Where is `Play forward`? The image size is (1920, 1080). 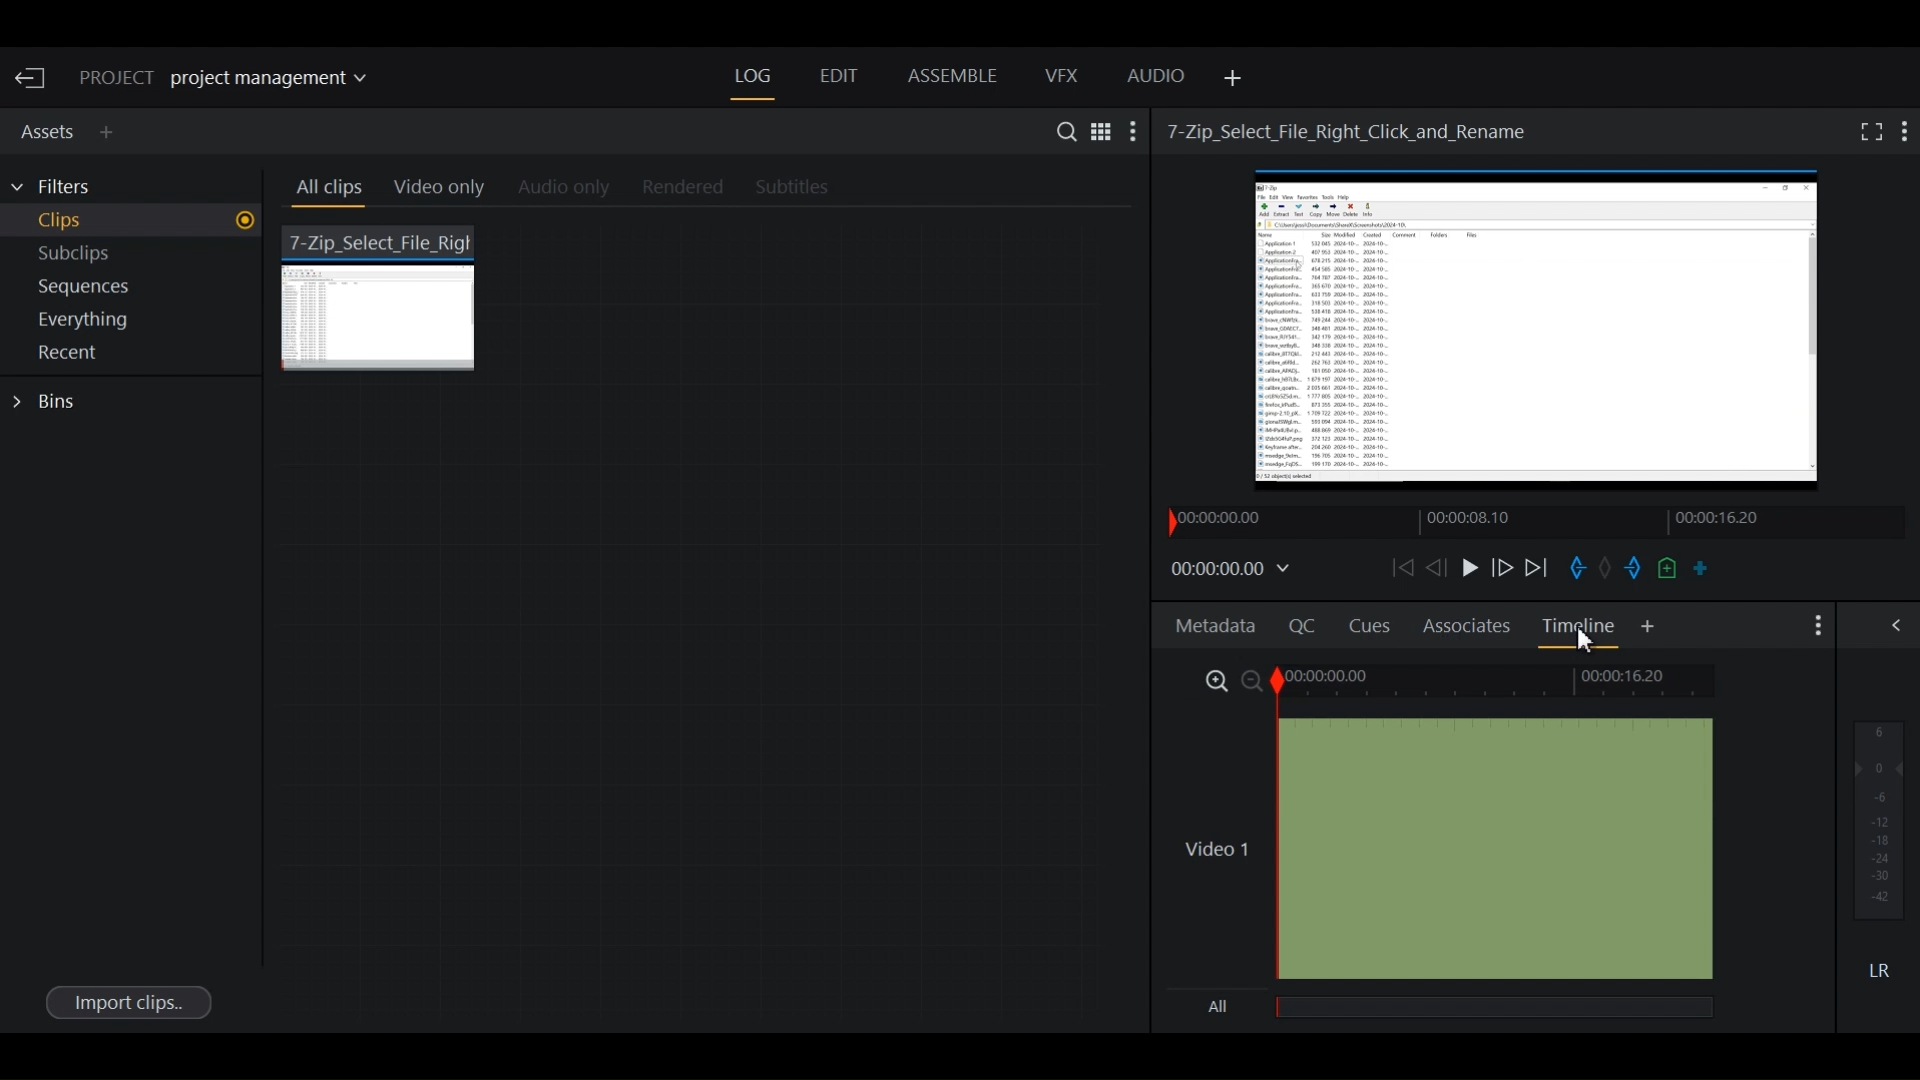 Play forward is located at coordinates (1538, 568).